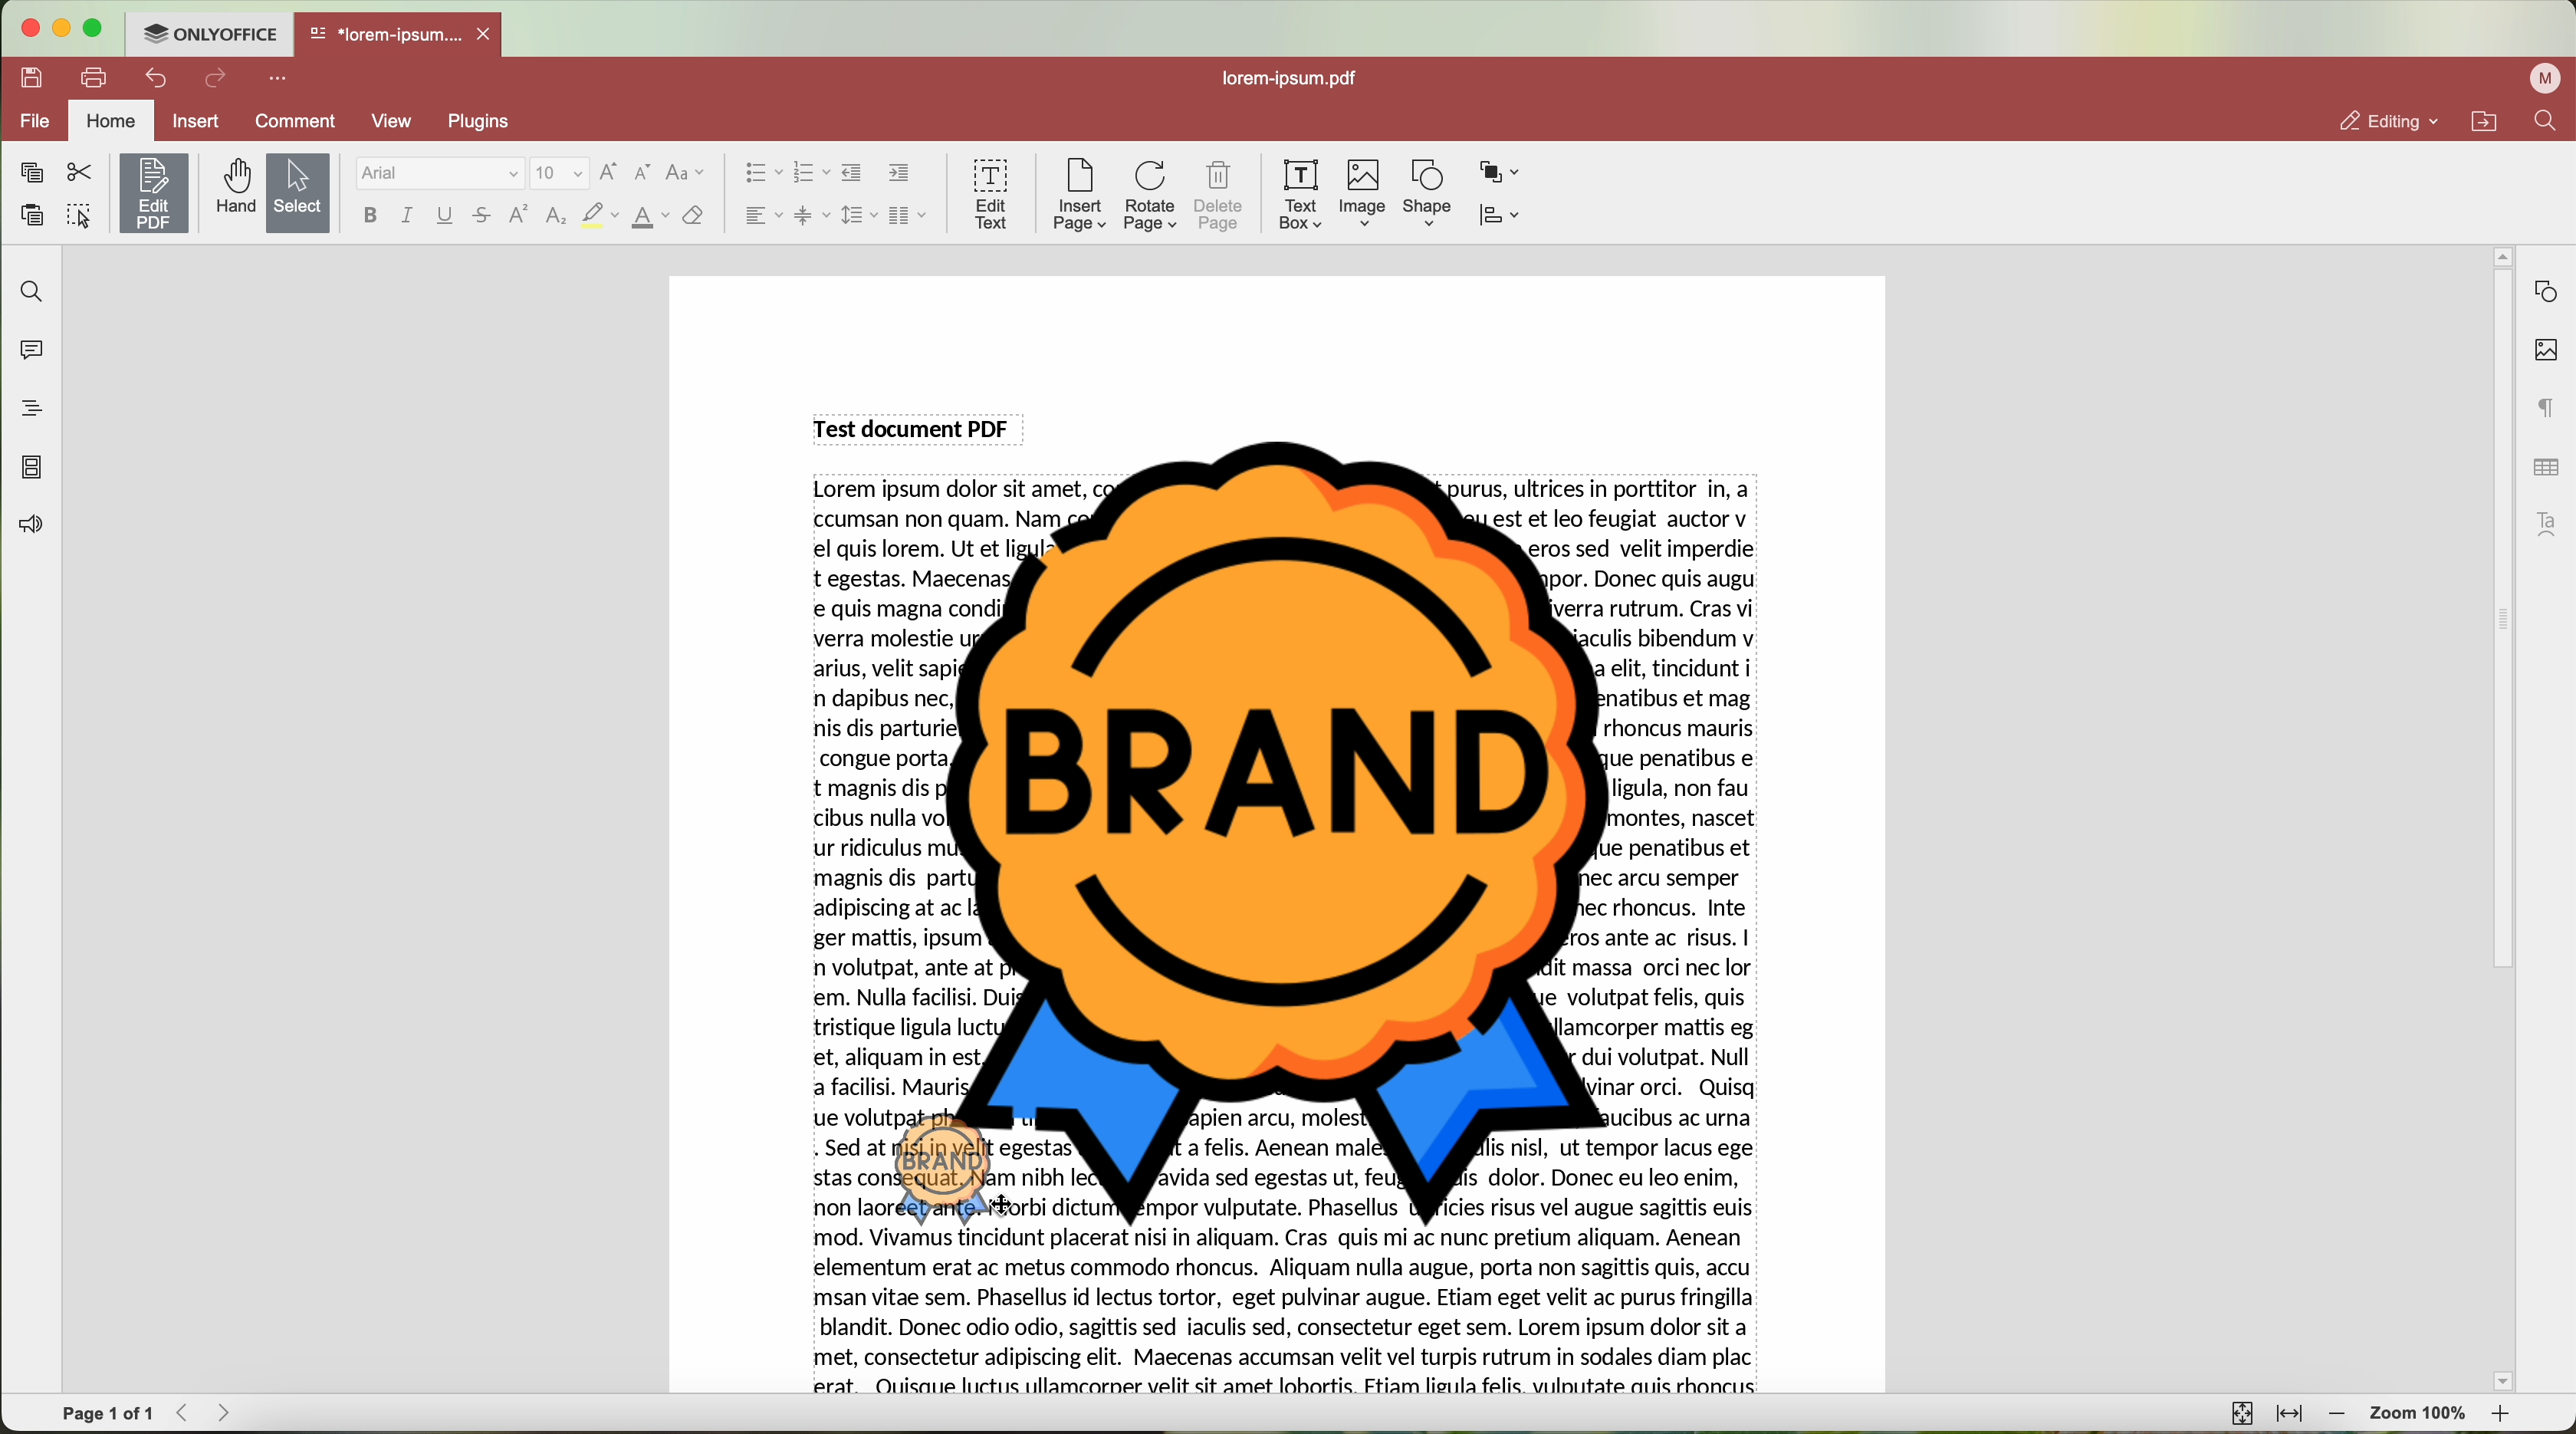 Image resolution: width=2576 pixels, height=1434 pixels. Describe the element at coordinates (761, 215) in the screenshot. I see `horizontal align` at that location.